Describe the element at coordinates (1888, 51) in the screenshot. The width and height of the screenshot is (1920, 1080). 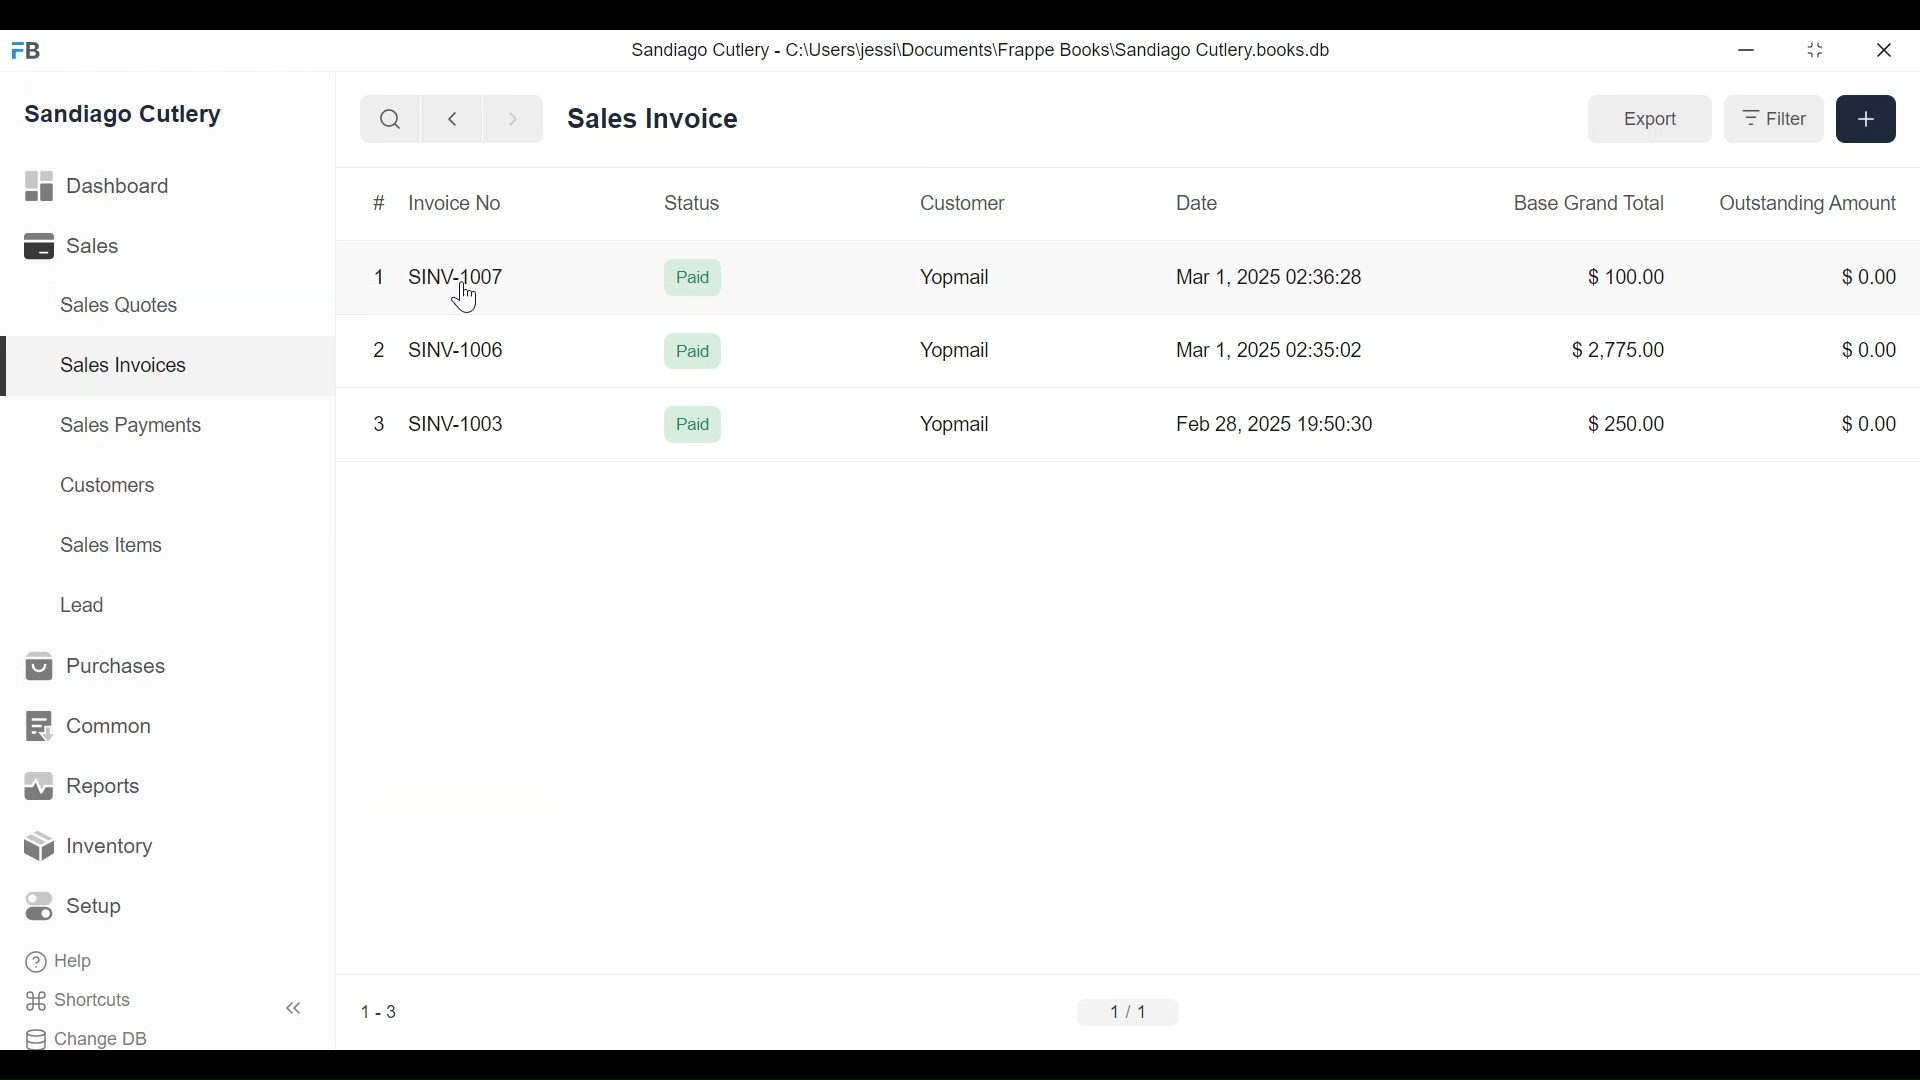
I see `Close` at that location.